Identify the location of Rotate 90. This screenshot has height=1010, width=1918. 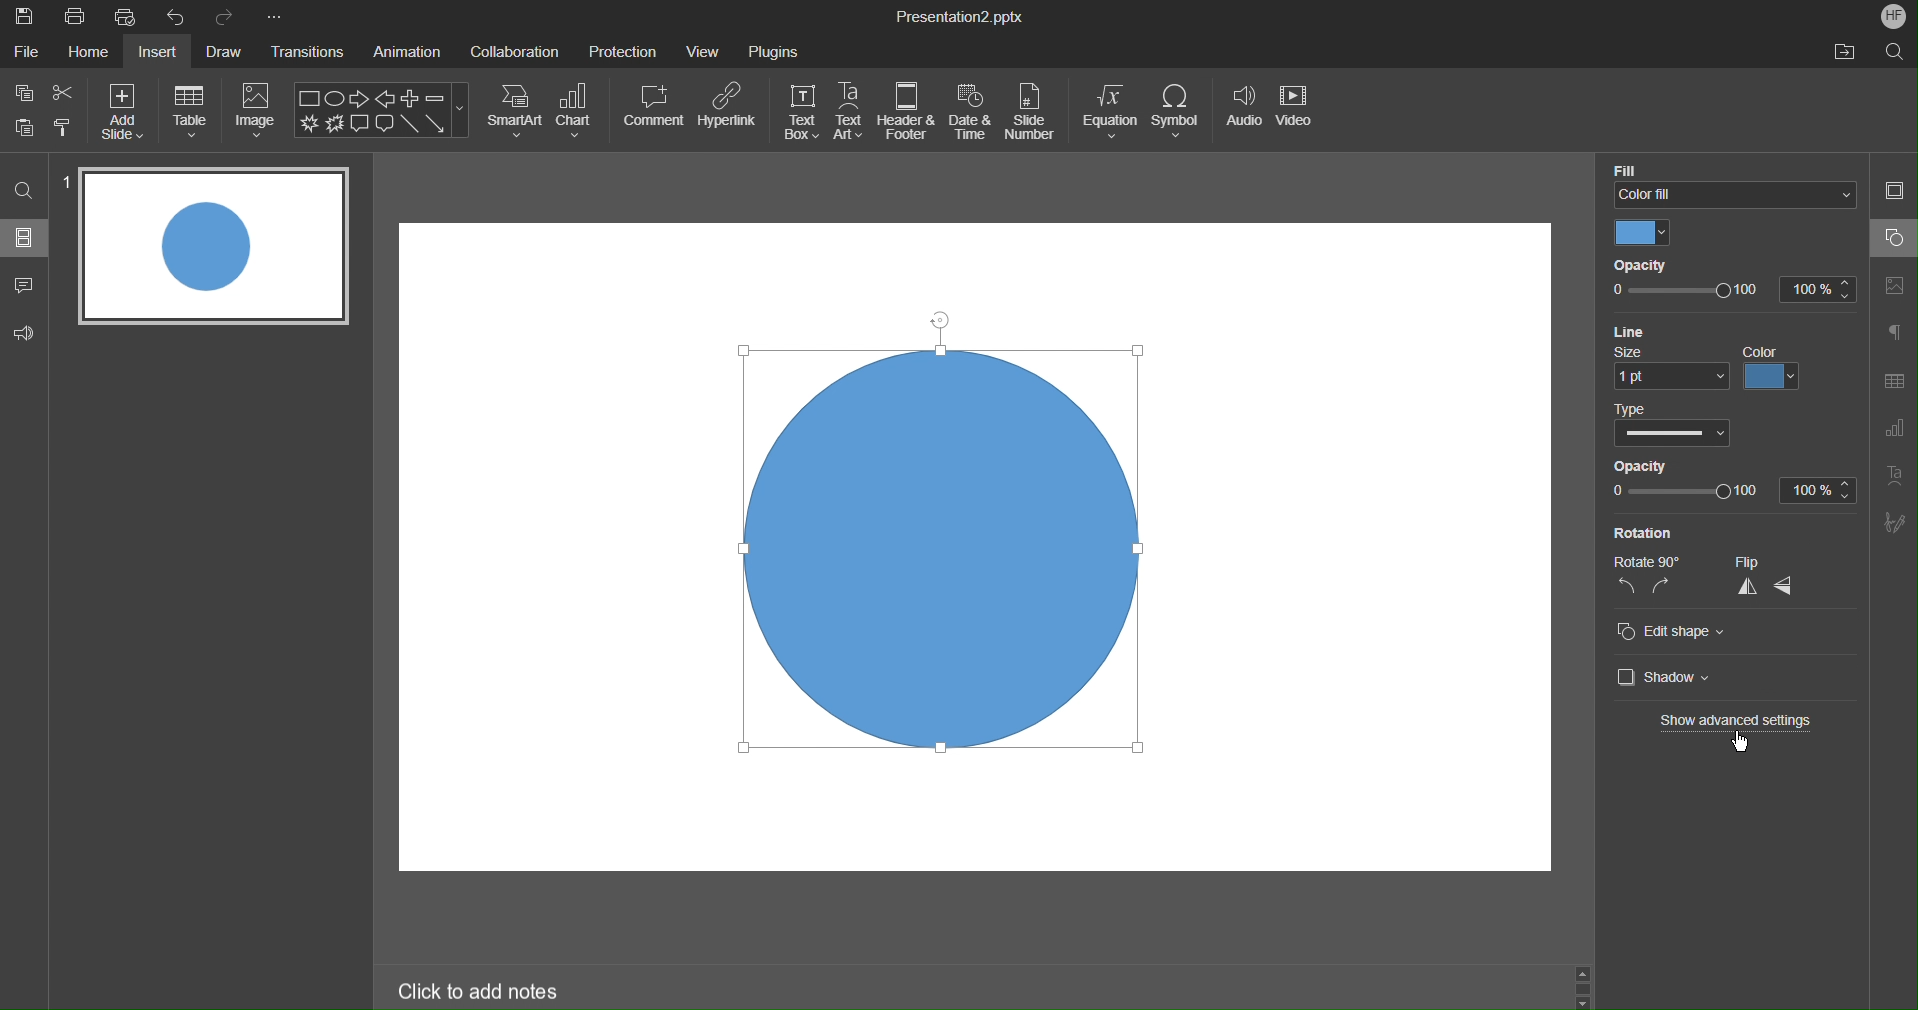
(1643, 561).